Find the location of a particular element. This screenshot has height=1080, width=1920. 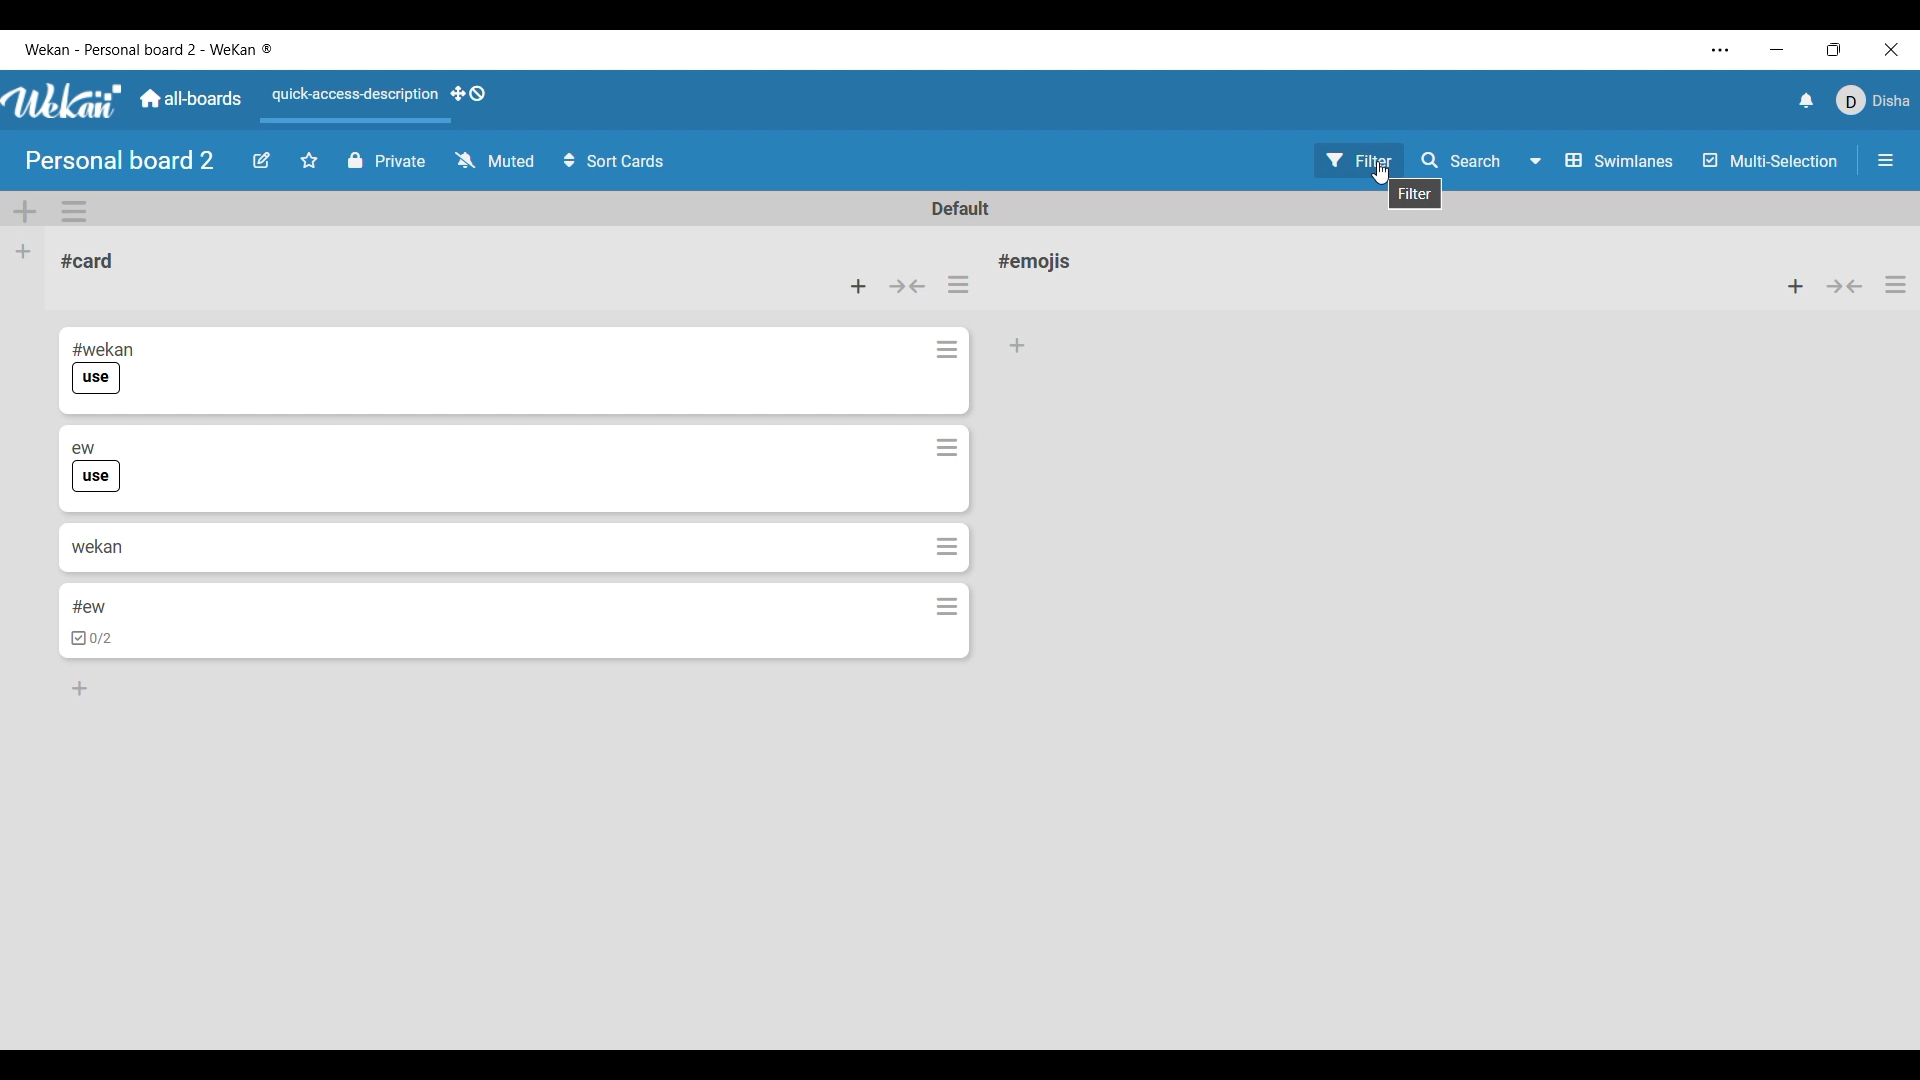

Show desktop drag handles is located at coordinates (468, 93).